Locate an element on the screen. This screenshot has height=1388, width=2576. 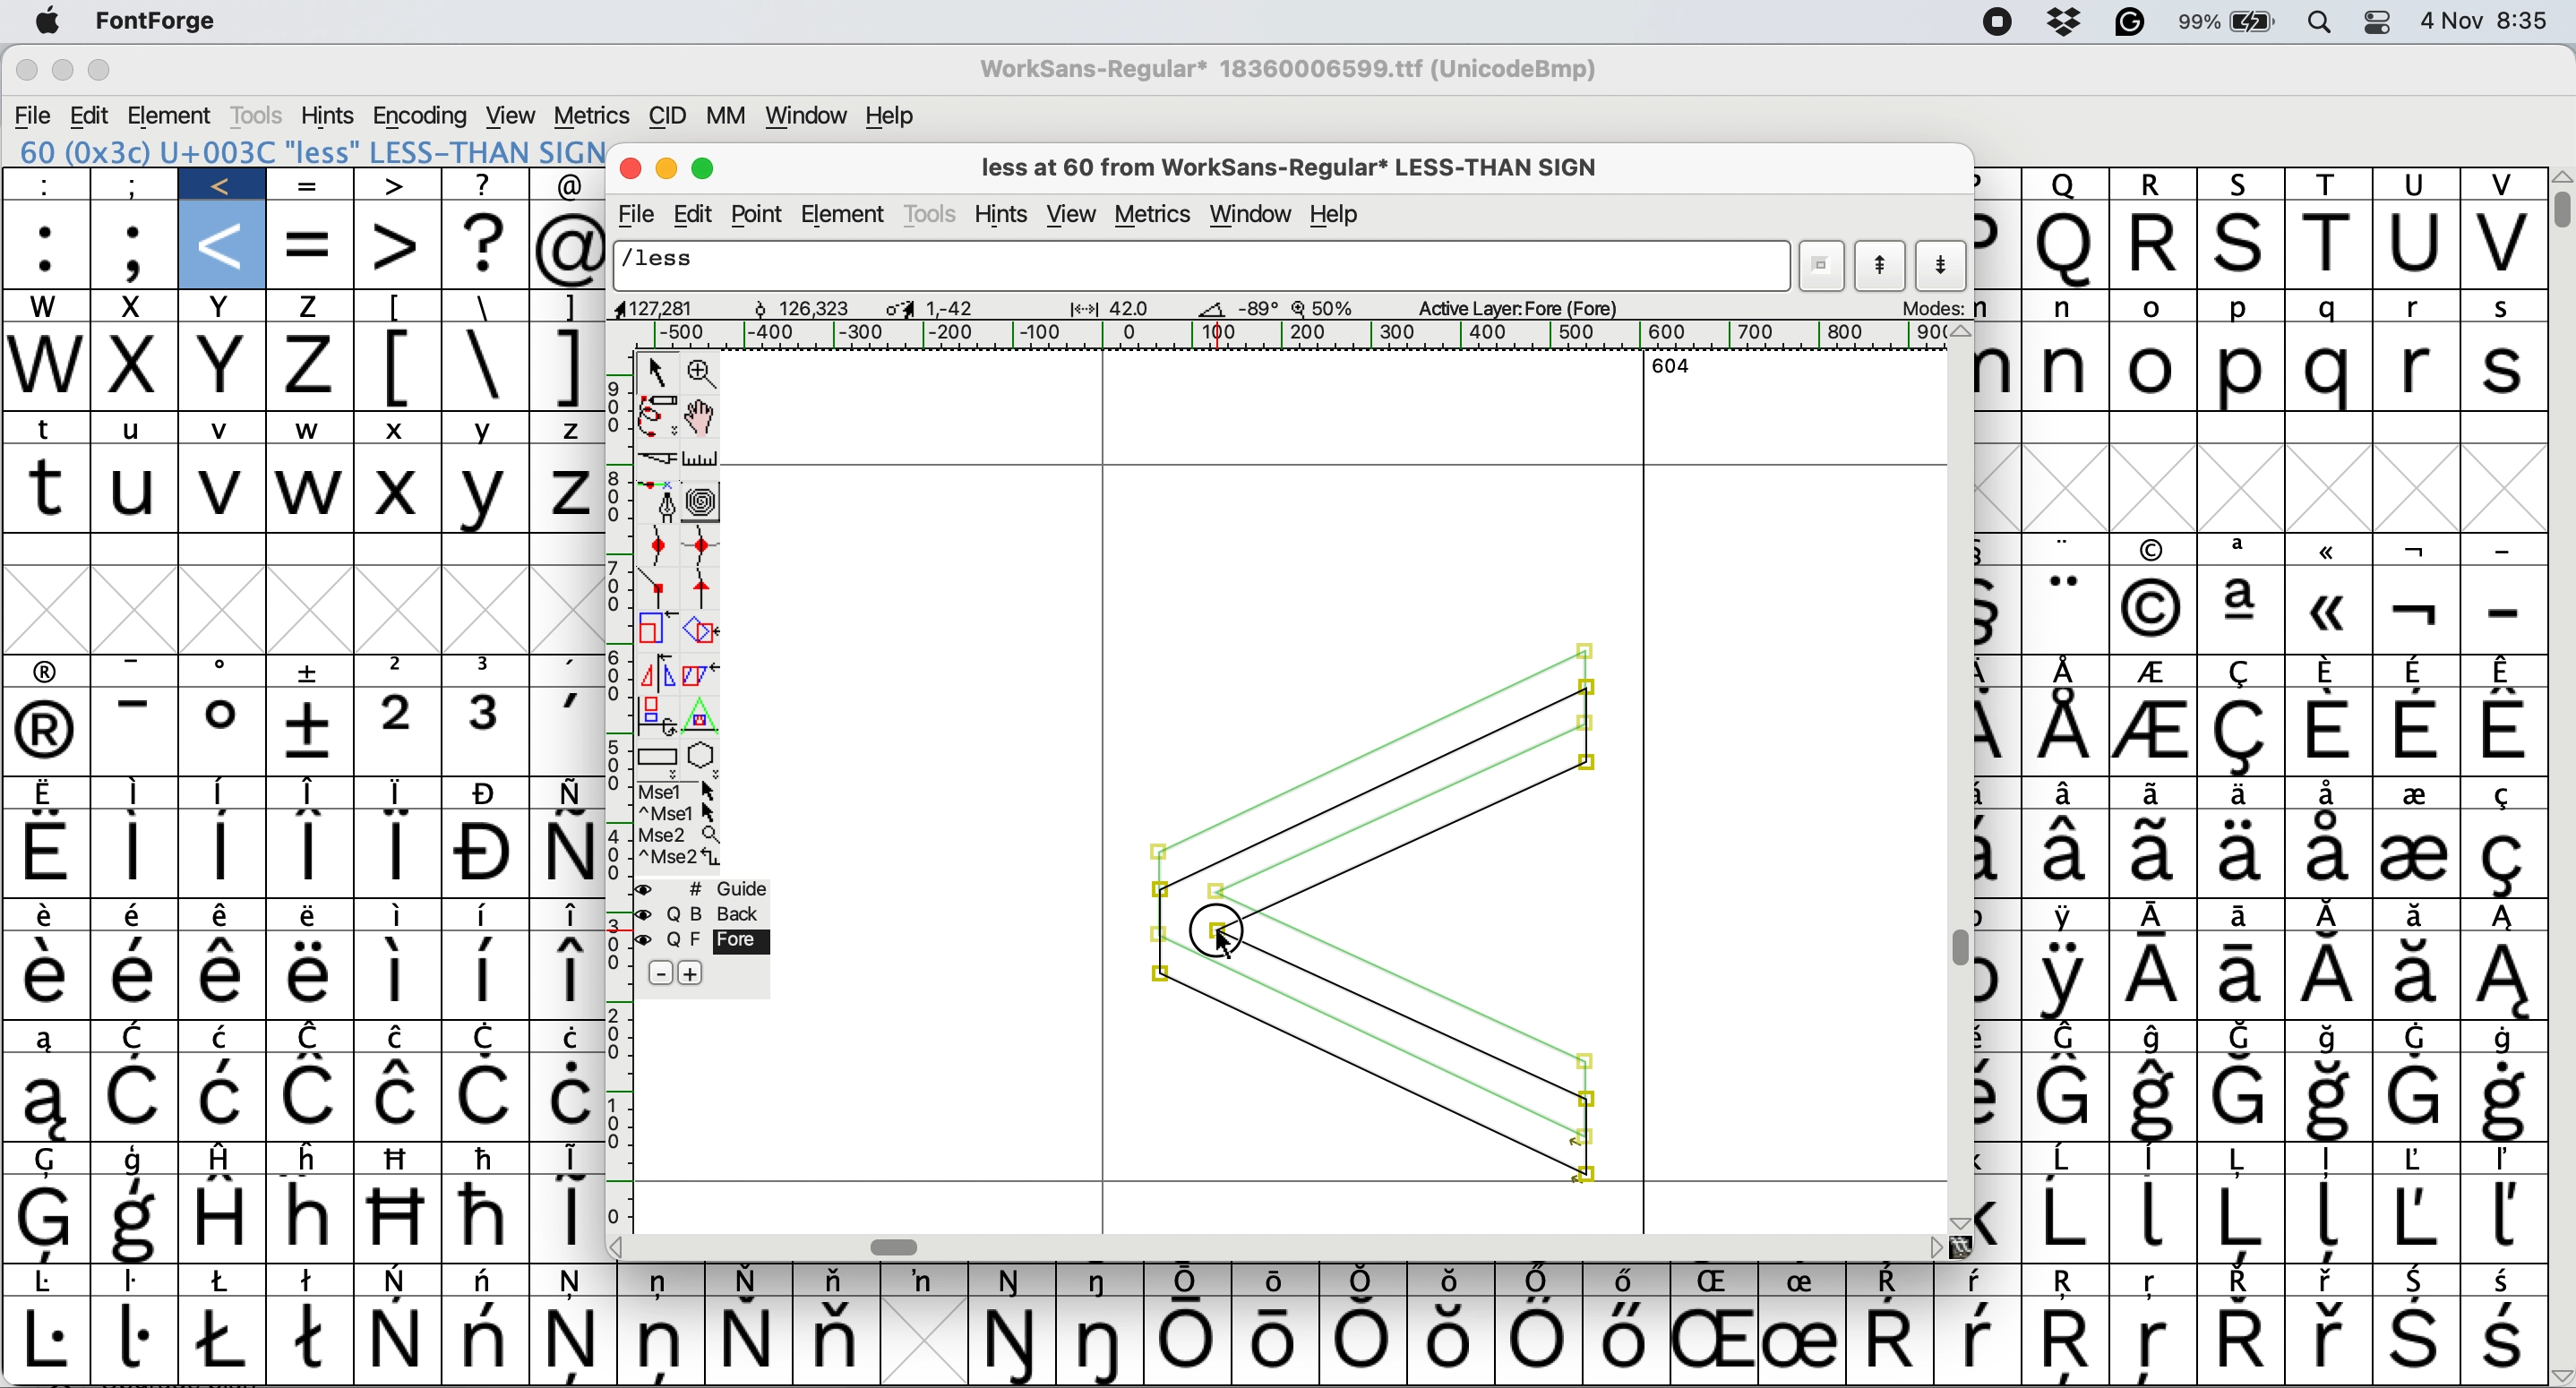
Symbol is located at coordinates (490, 857).